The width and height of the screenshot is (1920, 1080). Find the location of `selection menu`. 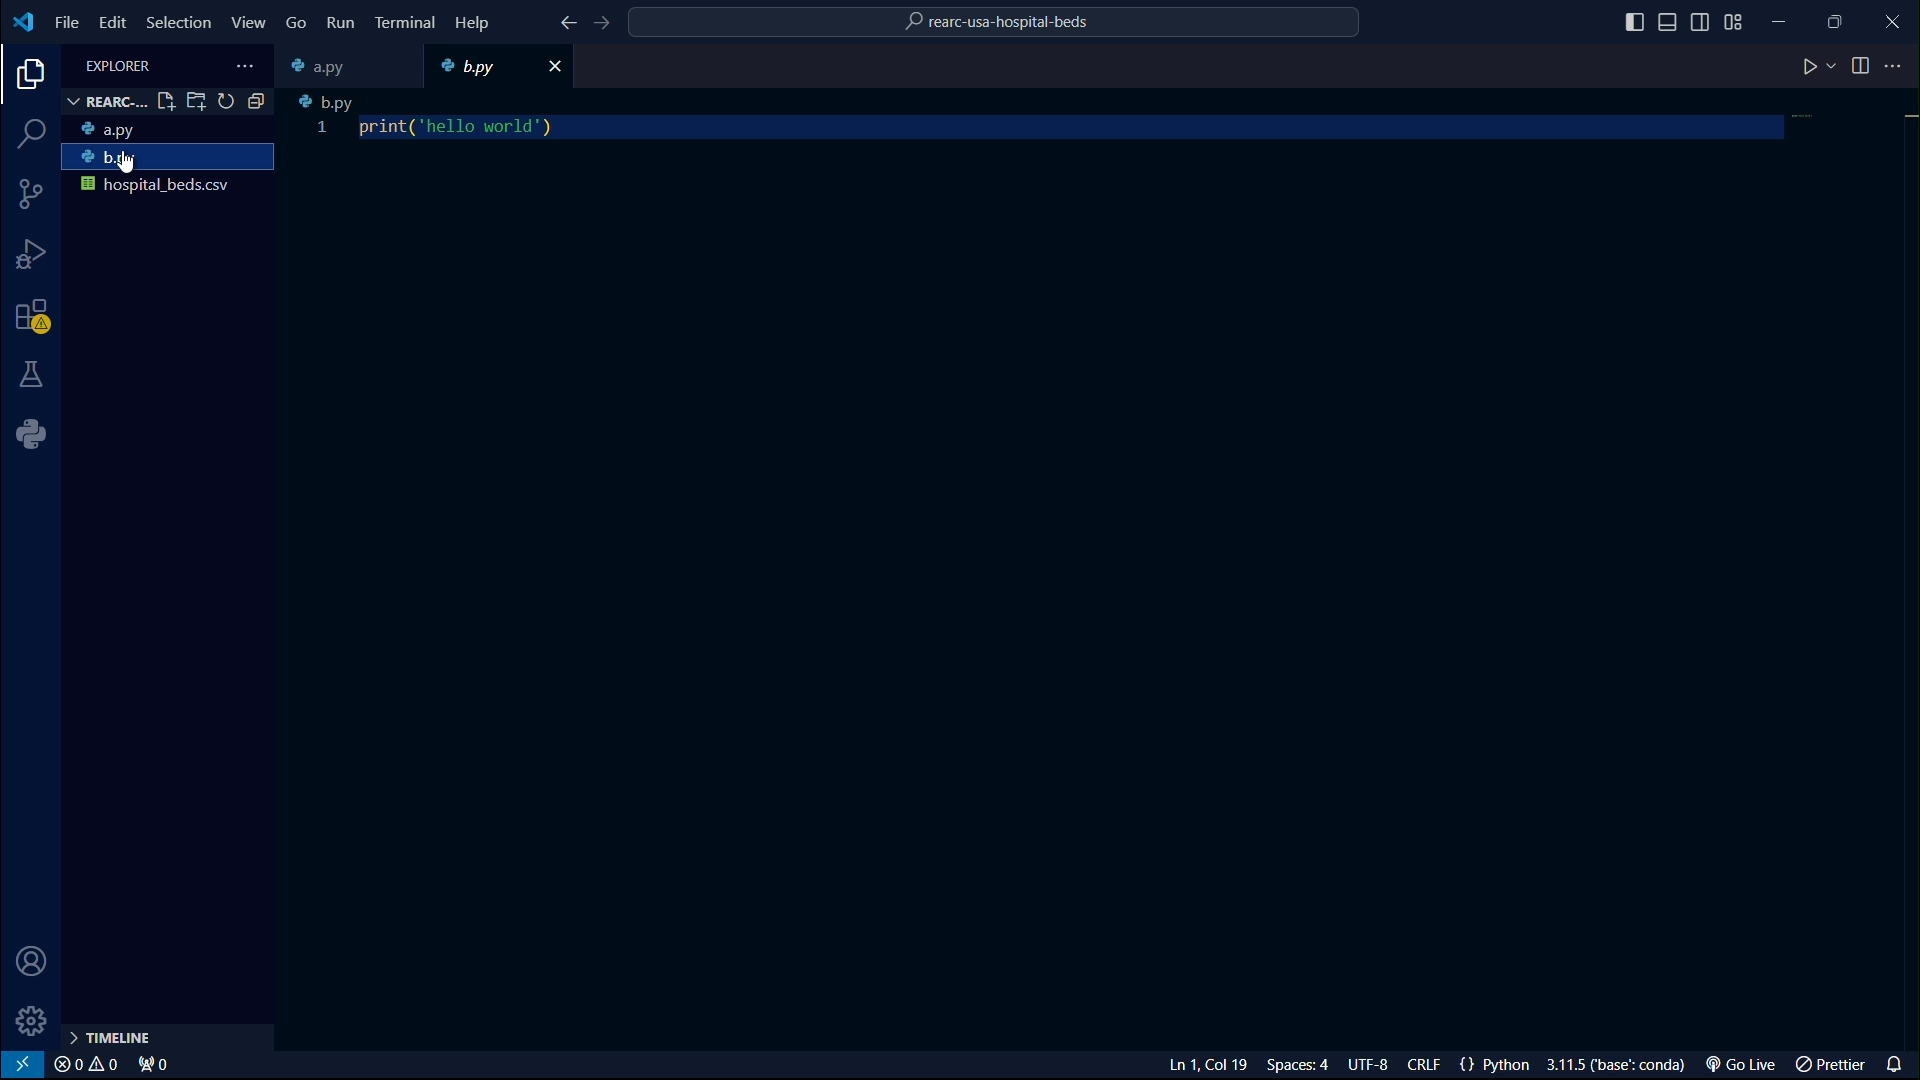

selection menu is located at coordinates (177, 19).